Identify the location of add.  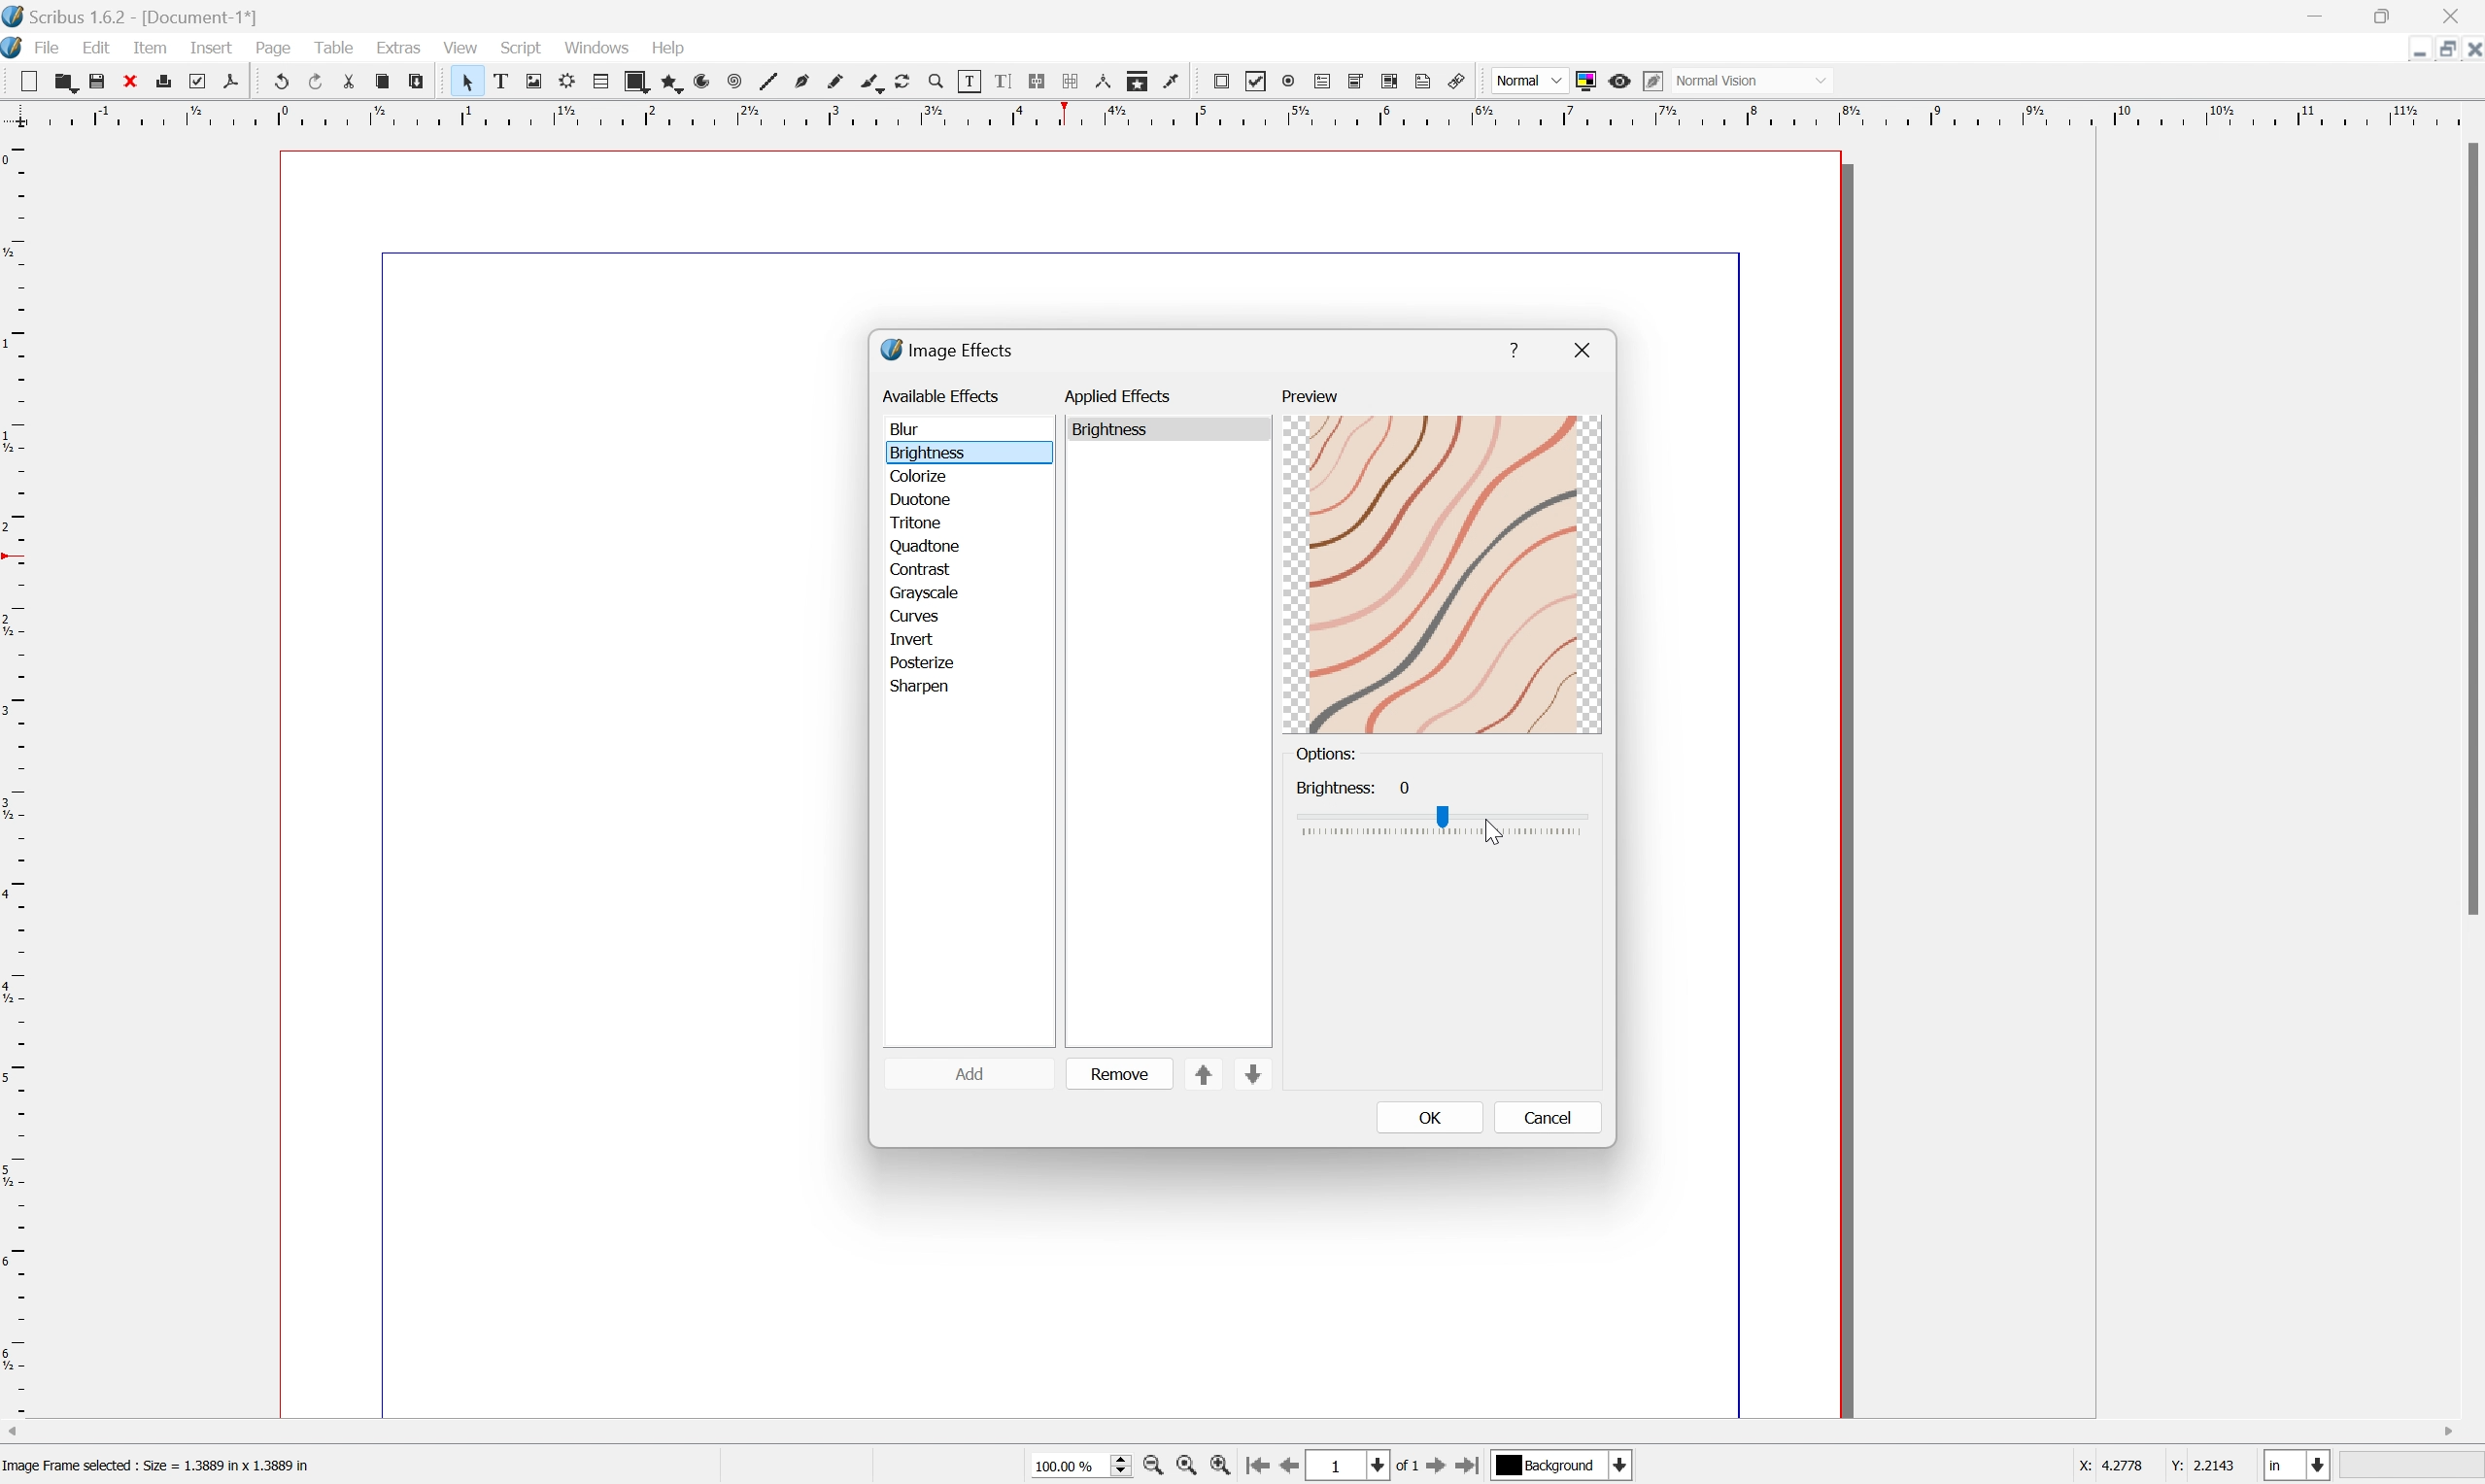
(980, 1075).